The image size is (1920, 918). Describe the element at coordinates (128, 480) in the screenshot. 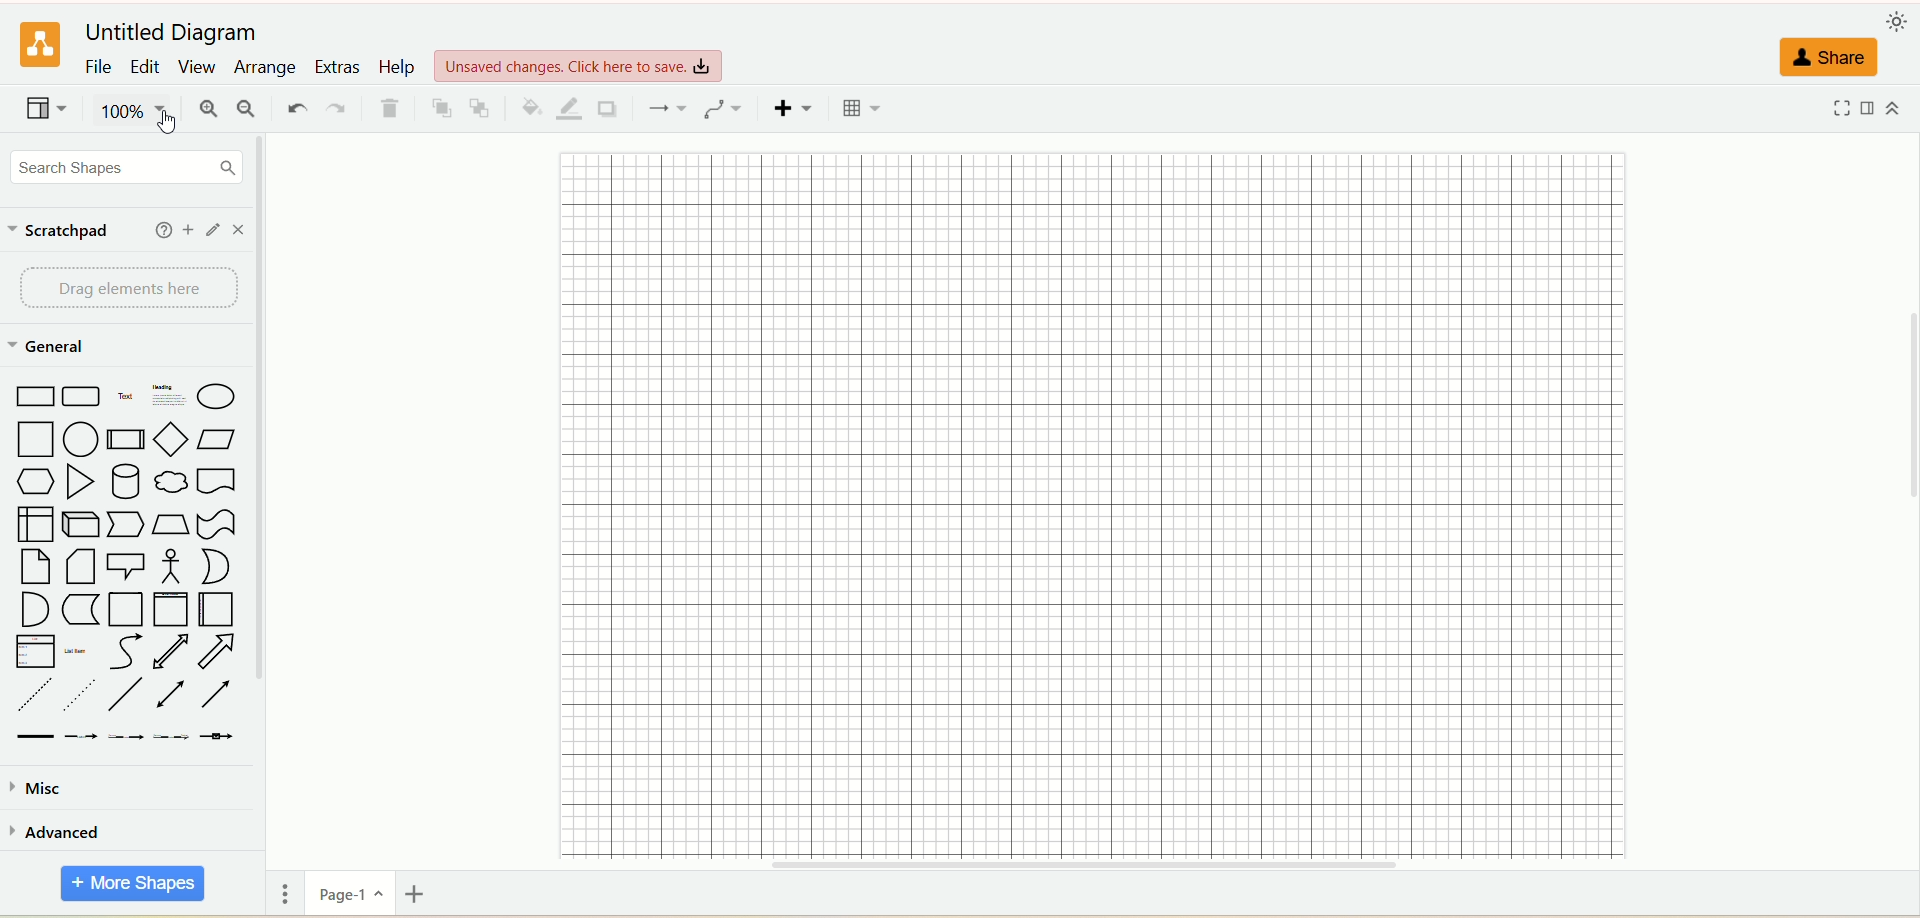

I see `cylinder` at that location.